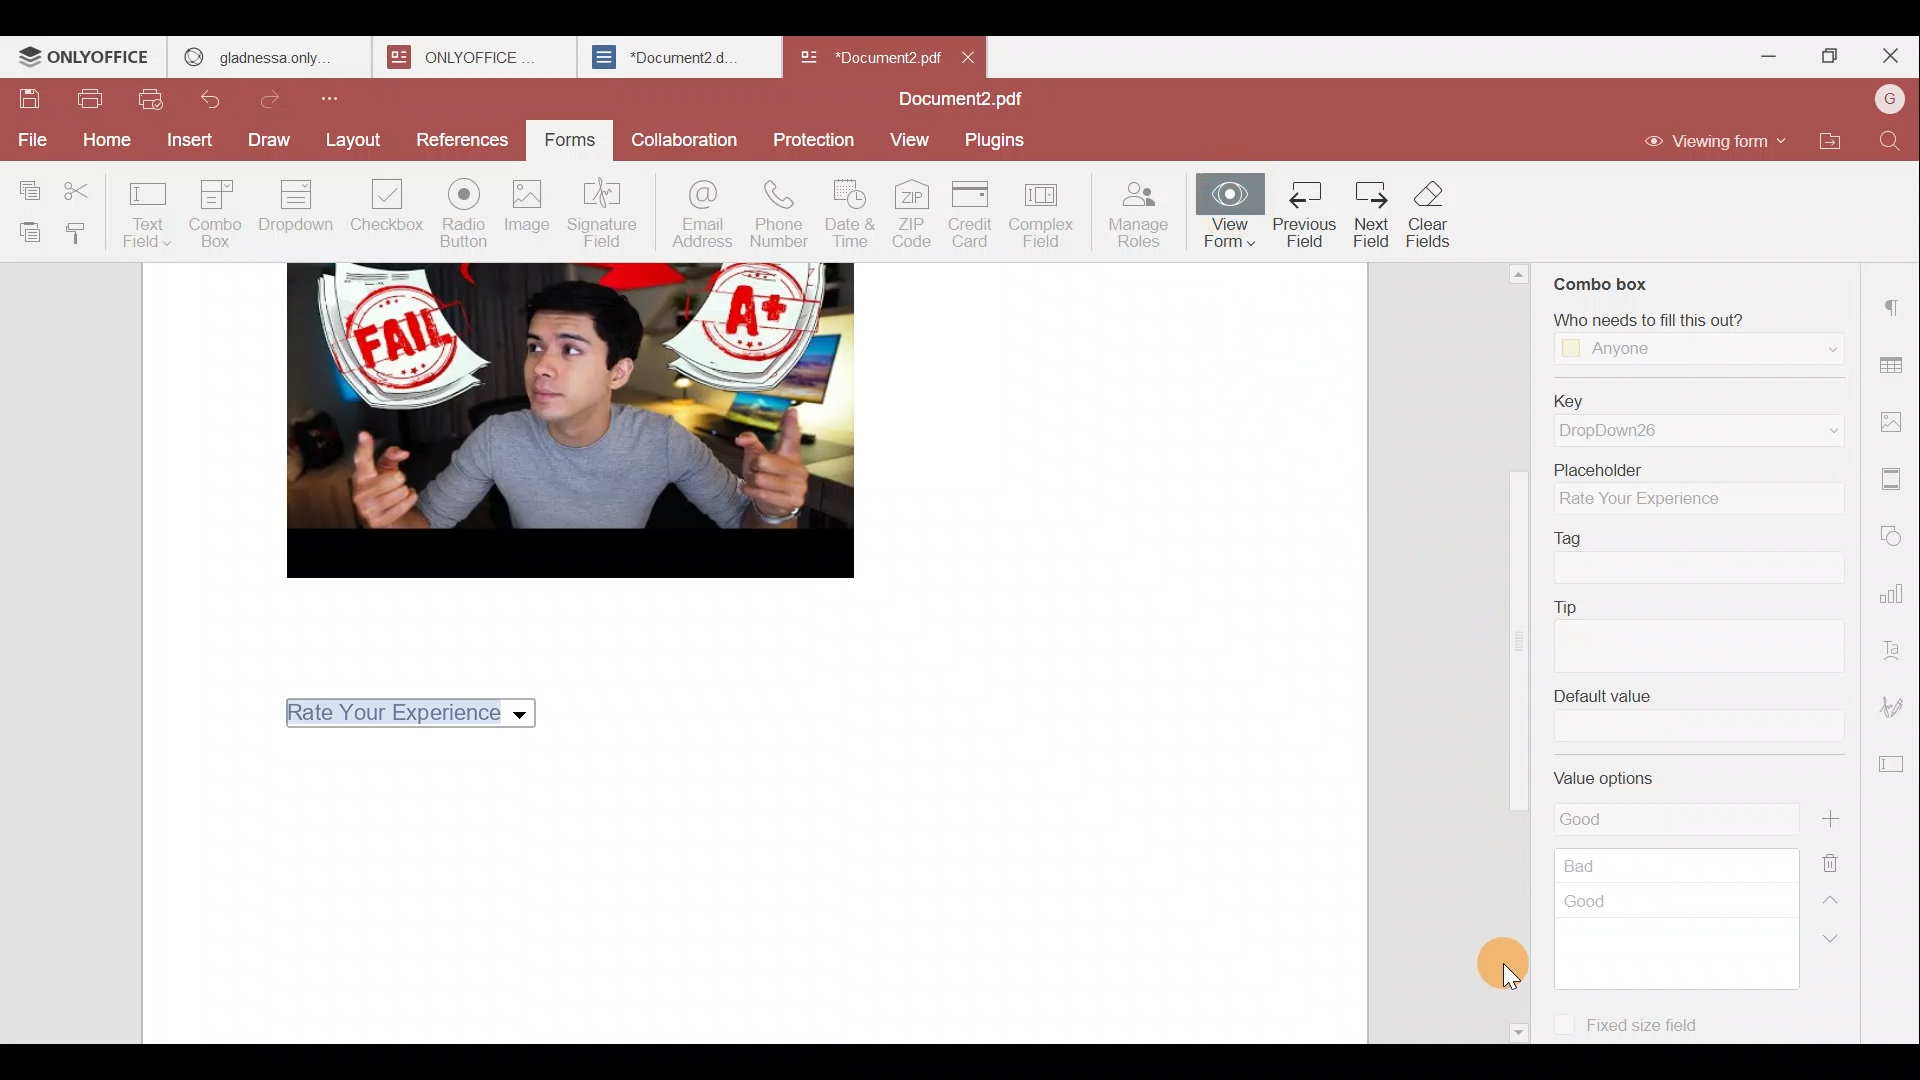 The width and height of the screenshot is (1920, 1080). What do you see at coordinates (666, 54) in the screenshot?
I see `*Document2.d.` at bounding box center [666, 54].